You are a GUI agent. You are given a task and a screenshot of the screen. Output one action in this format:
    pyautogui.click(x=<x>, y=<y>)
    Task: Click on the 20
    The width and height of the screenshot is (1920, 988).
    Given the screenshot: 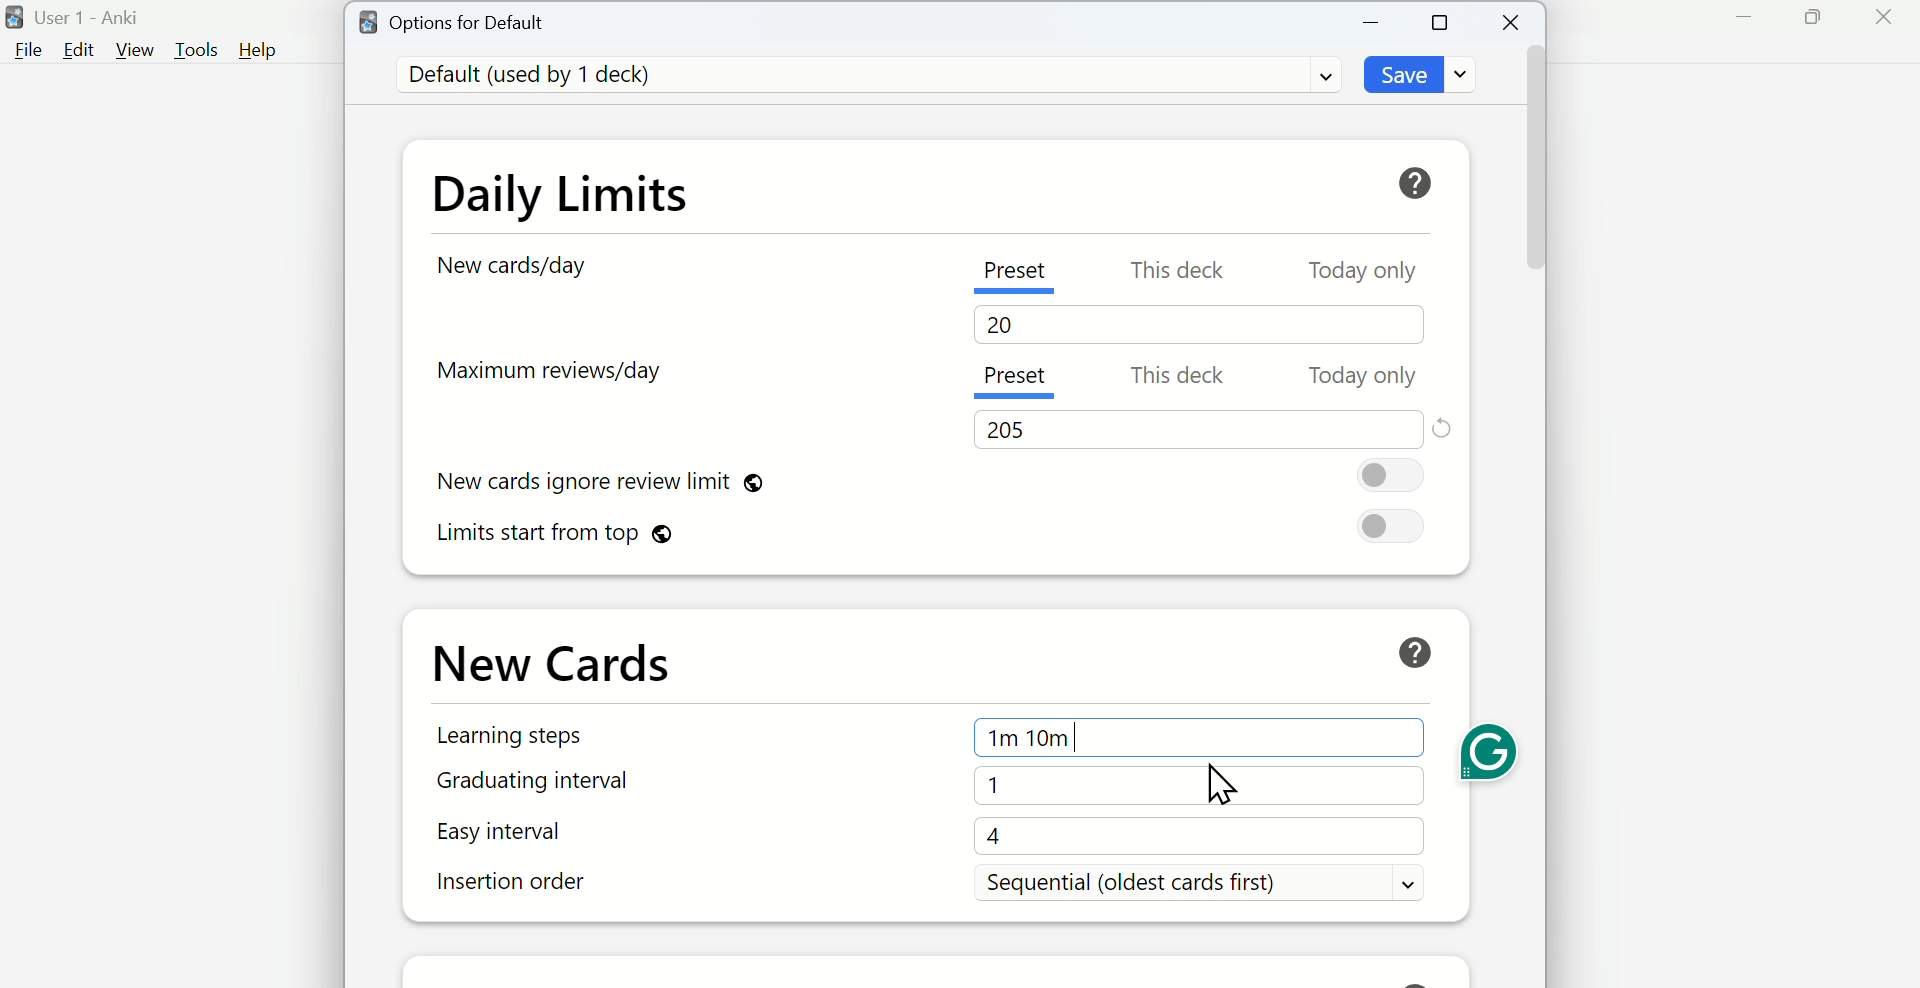 What is the action you would take?
    pyautogui.click(x=1007, y=328)
    